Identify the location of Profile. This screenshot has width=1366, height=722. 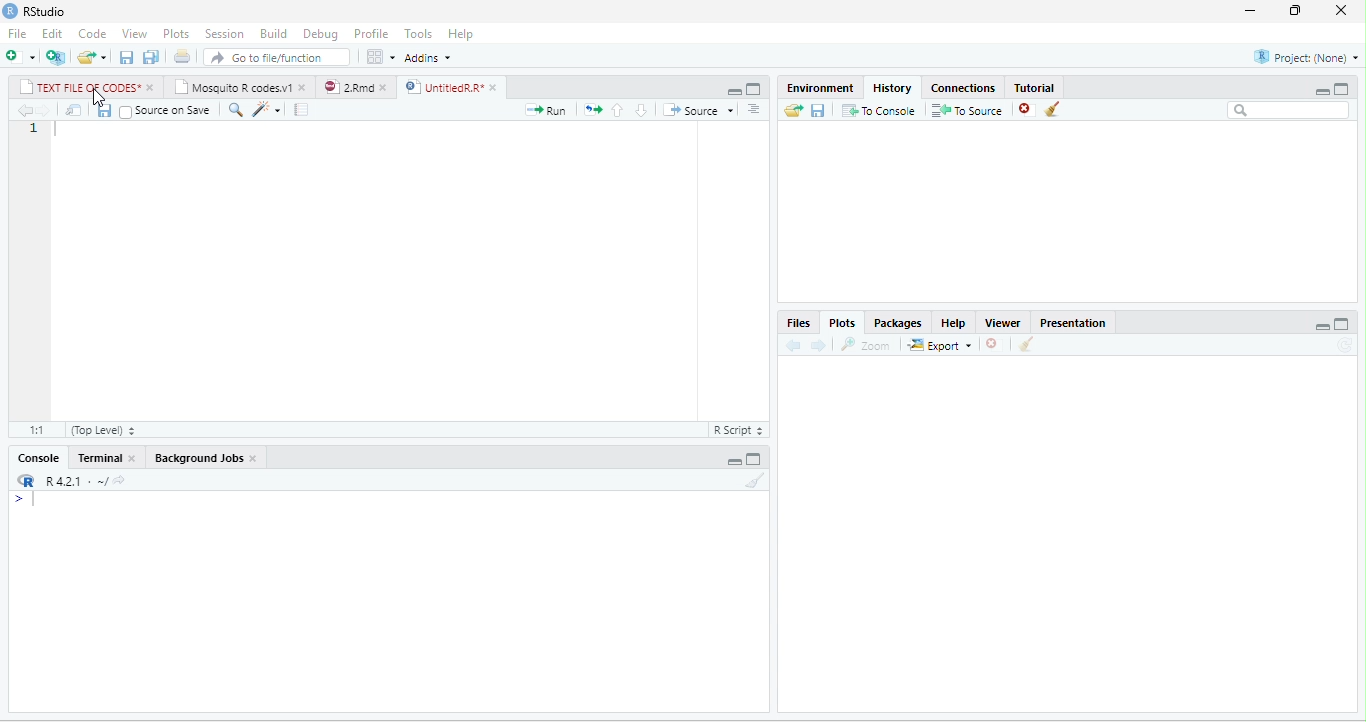
(371, 34).